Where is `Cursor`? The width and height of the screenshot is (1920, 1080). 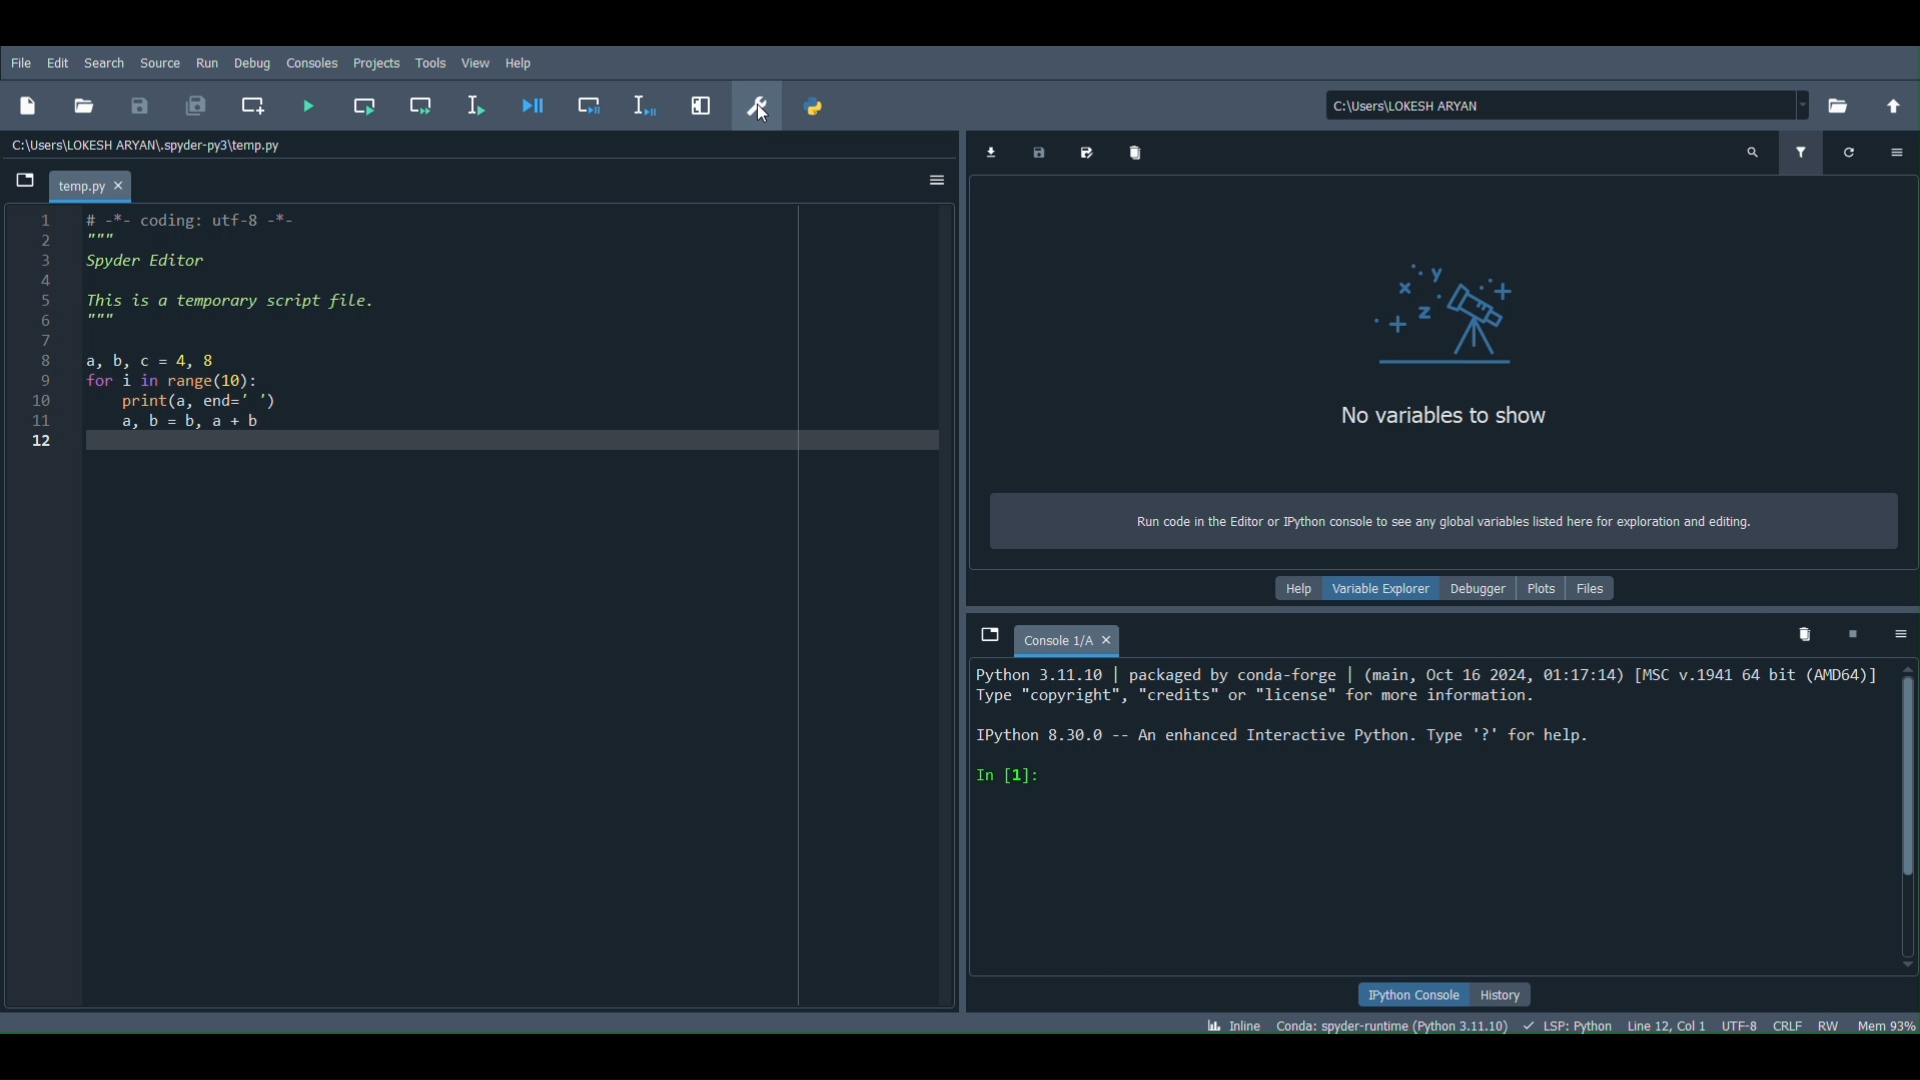 Cursor is located at coordinates (760, 114).